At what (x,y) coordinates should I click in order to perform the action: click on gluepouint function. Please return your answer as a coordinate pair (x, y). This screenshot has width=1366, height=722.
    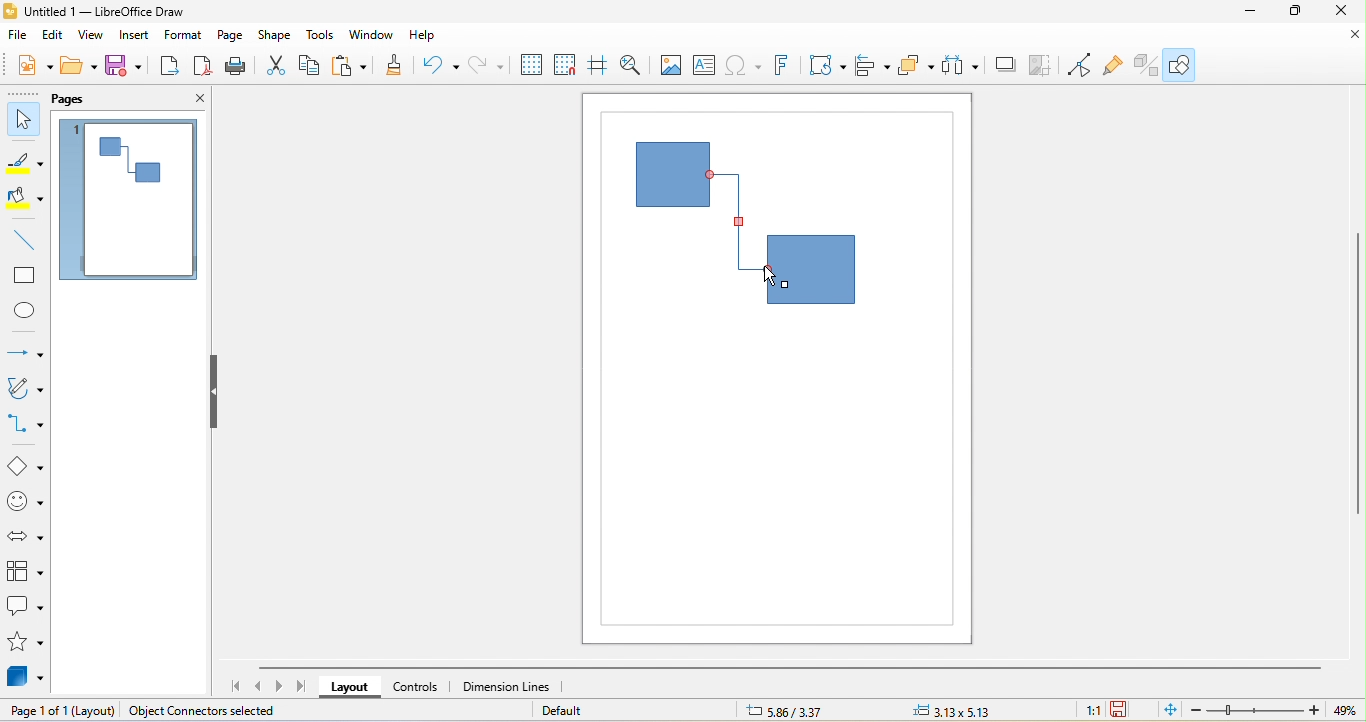
    Looking at the image, I should click on (1117, 64).